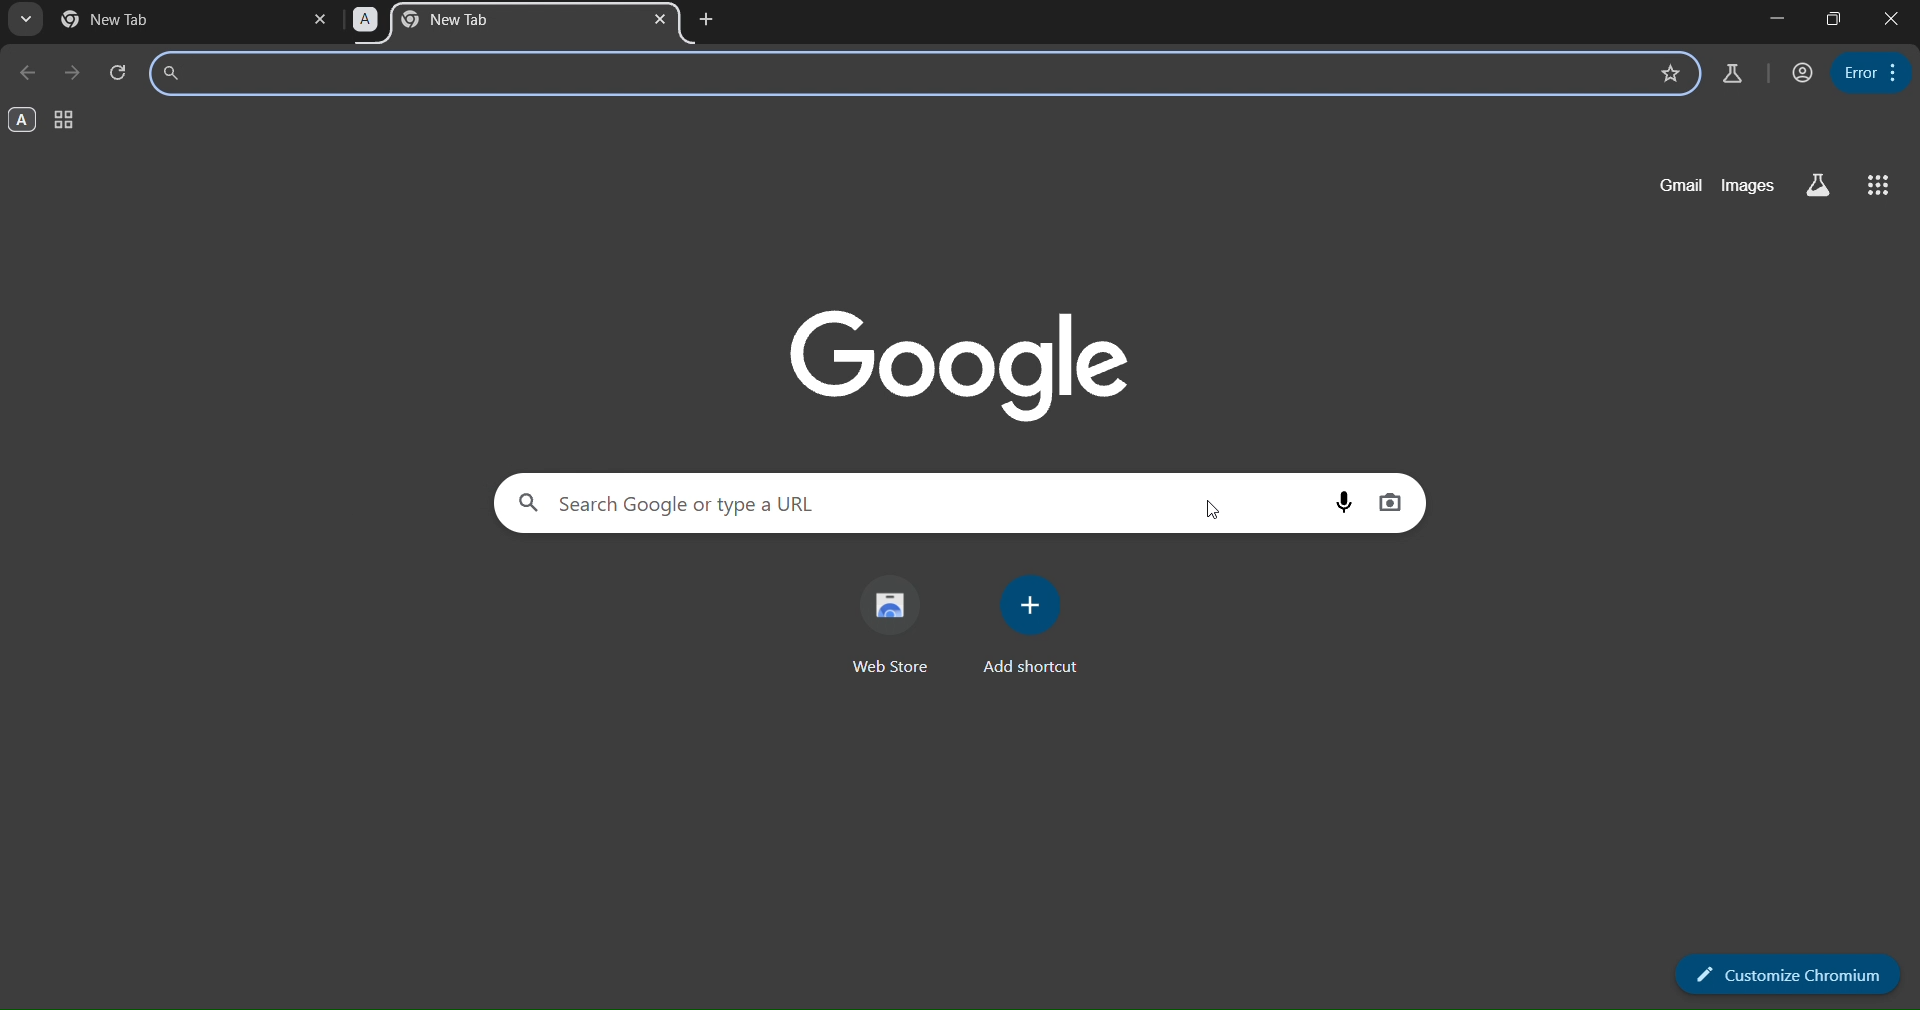  What do you see at coordinates (893, 628) in the screenshot?
I see `web store` at bounding box center [893, 628].